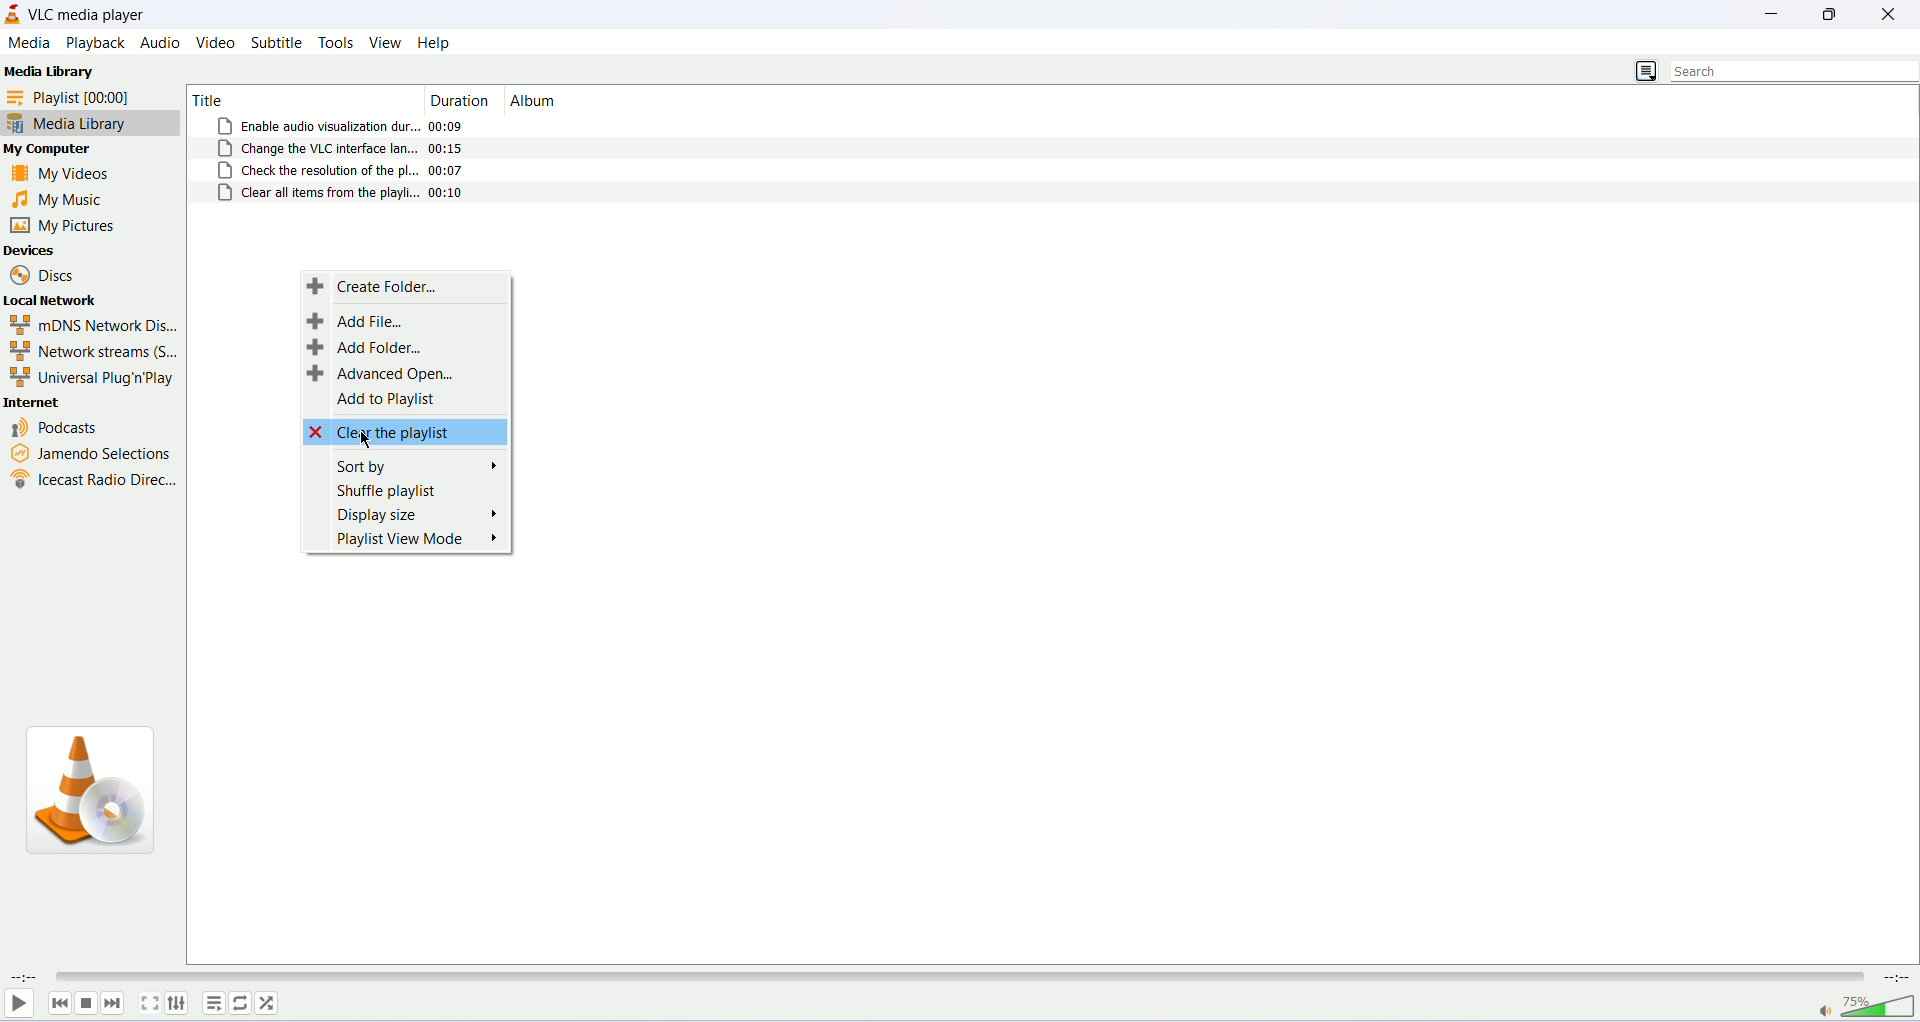 The image size is (1920, 1022). I want to click on universal plug'n play, so click(92, 376).